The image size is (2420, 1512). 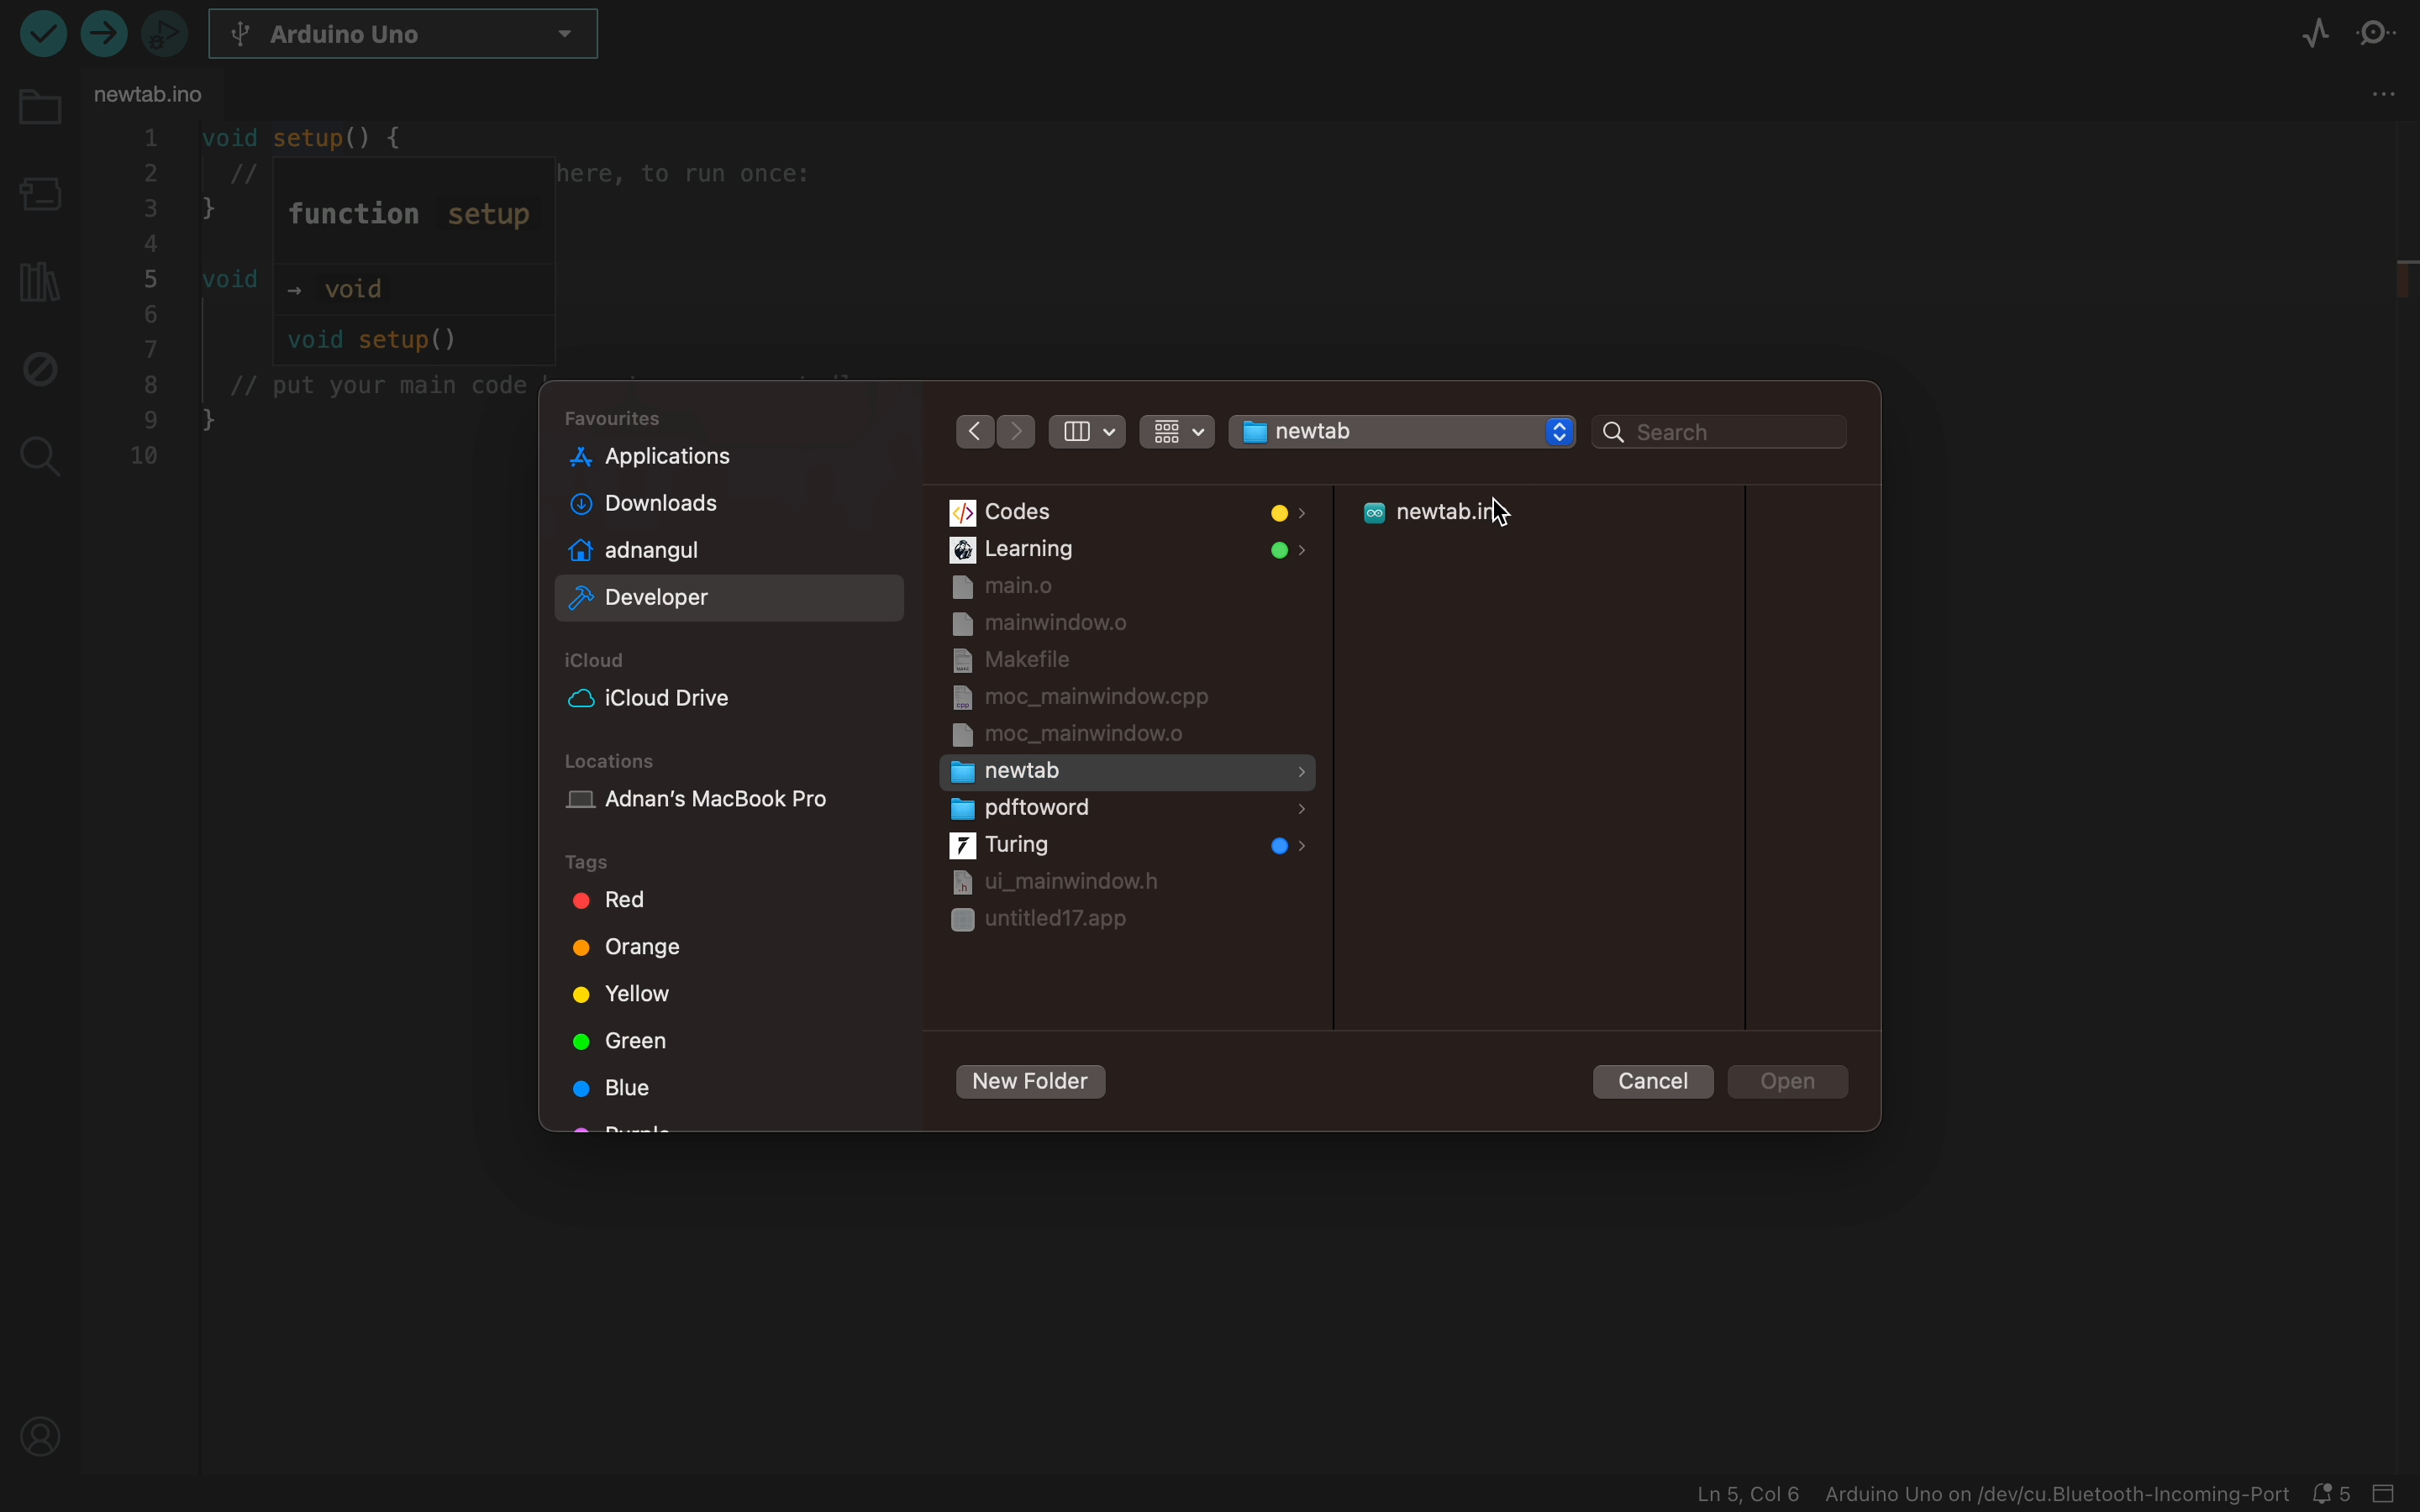 I want to click on code, so click(x=318, y=302).